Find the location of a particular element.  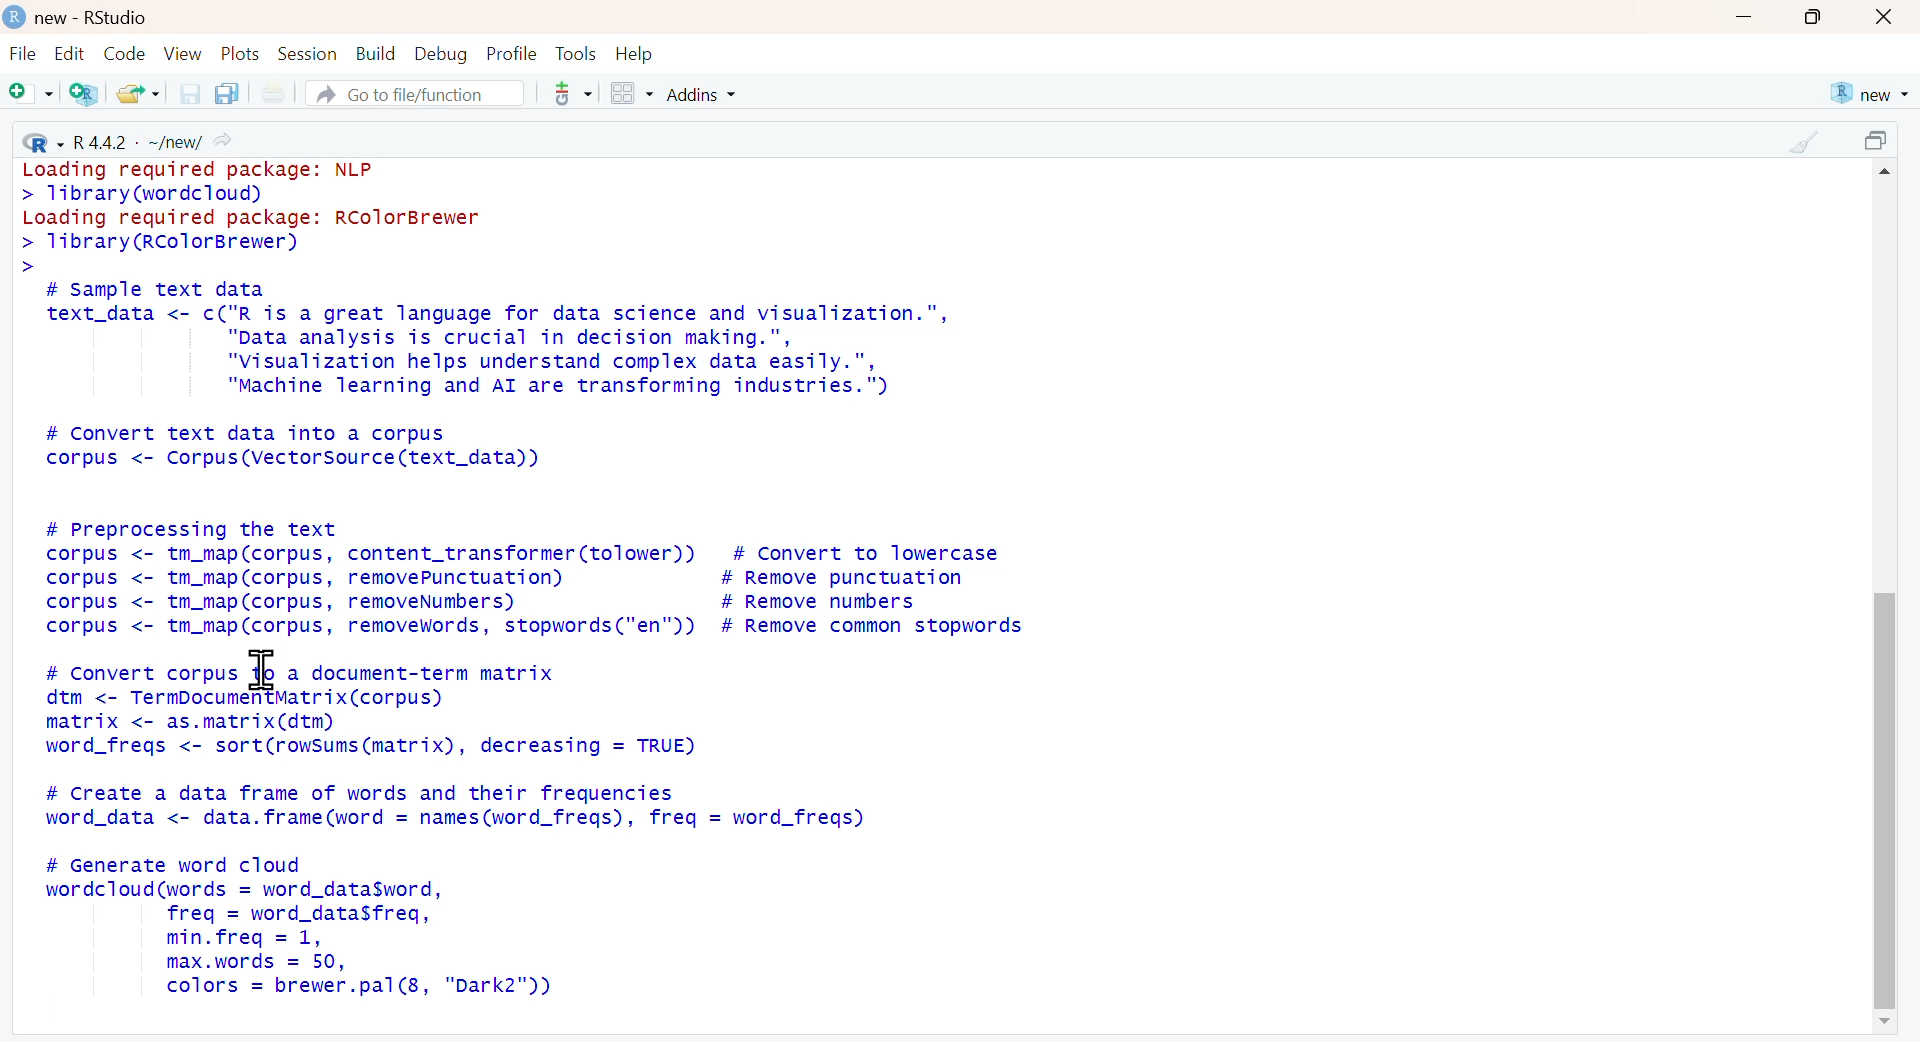

Edit is located at coordinates (68, 54).